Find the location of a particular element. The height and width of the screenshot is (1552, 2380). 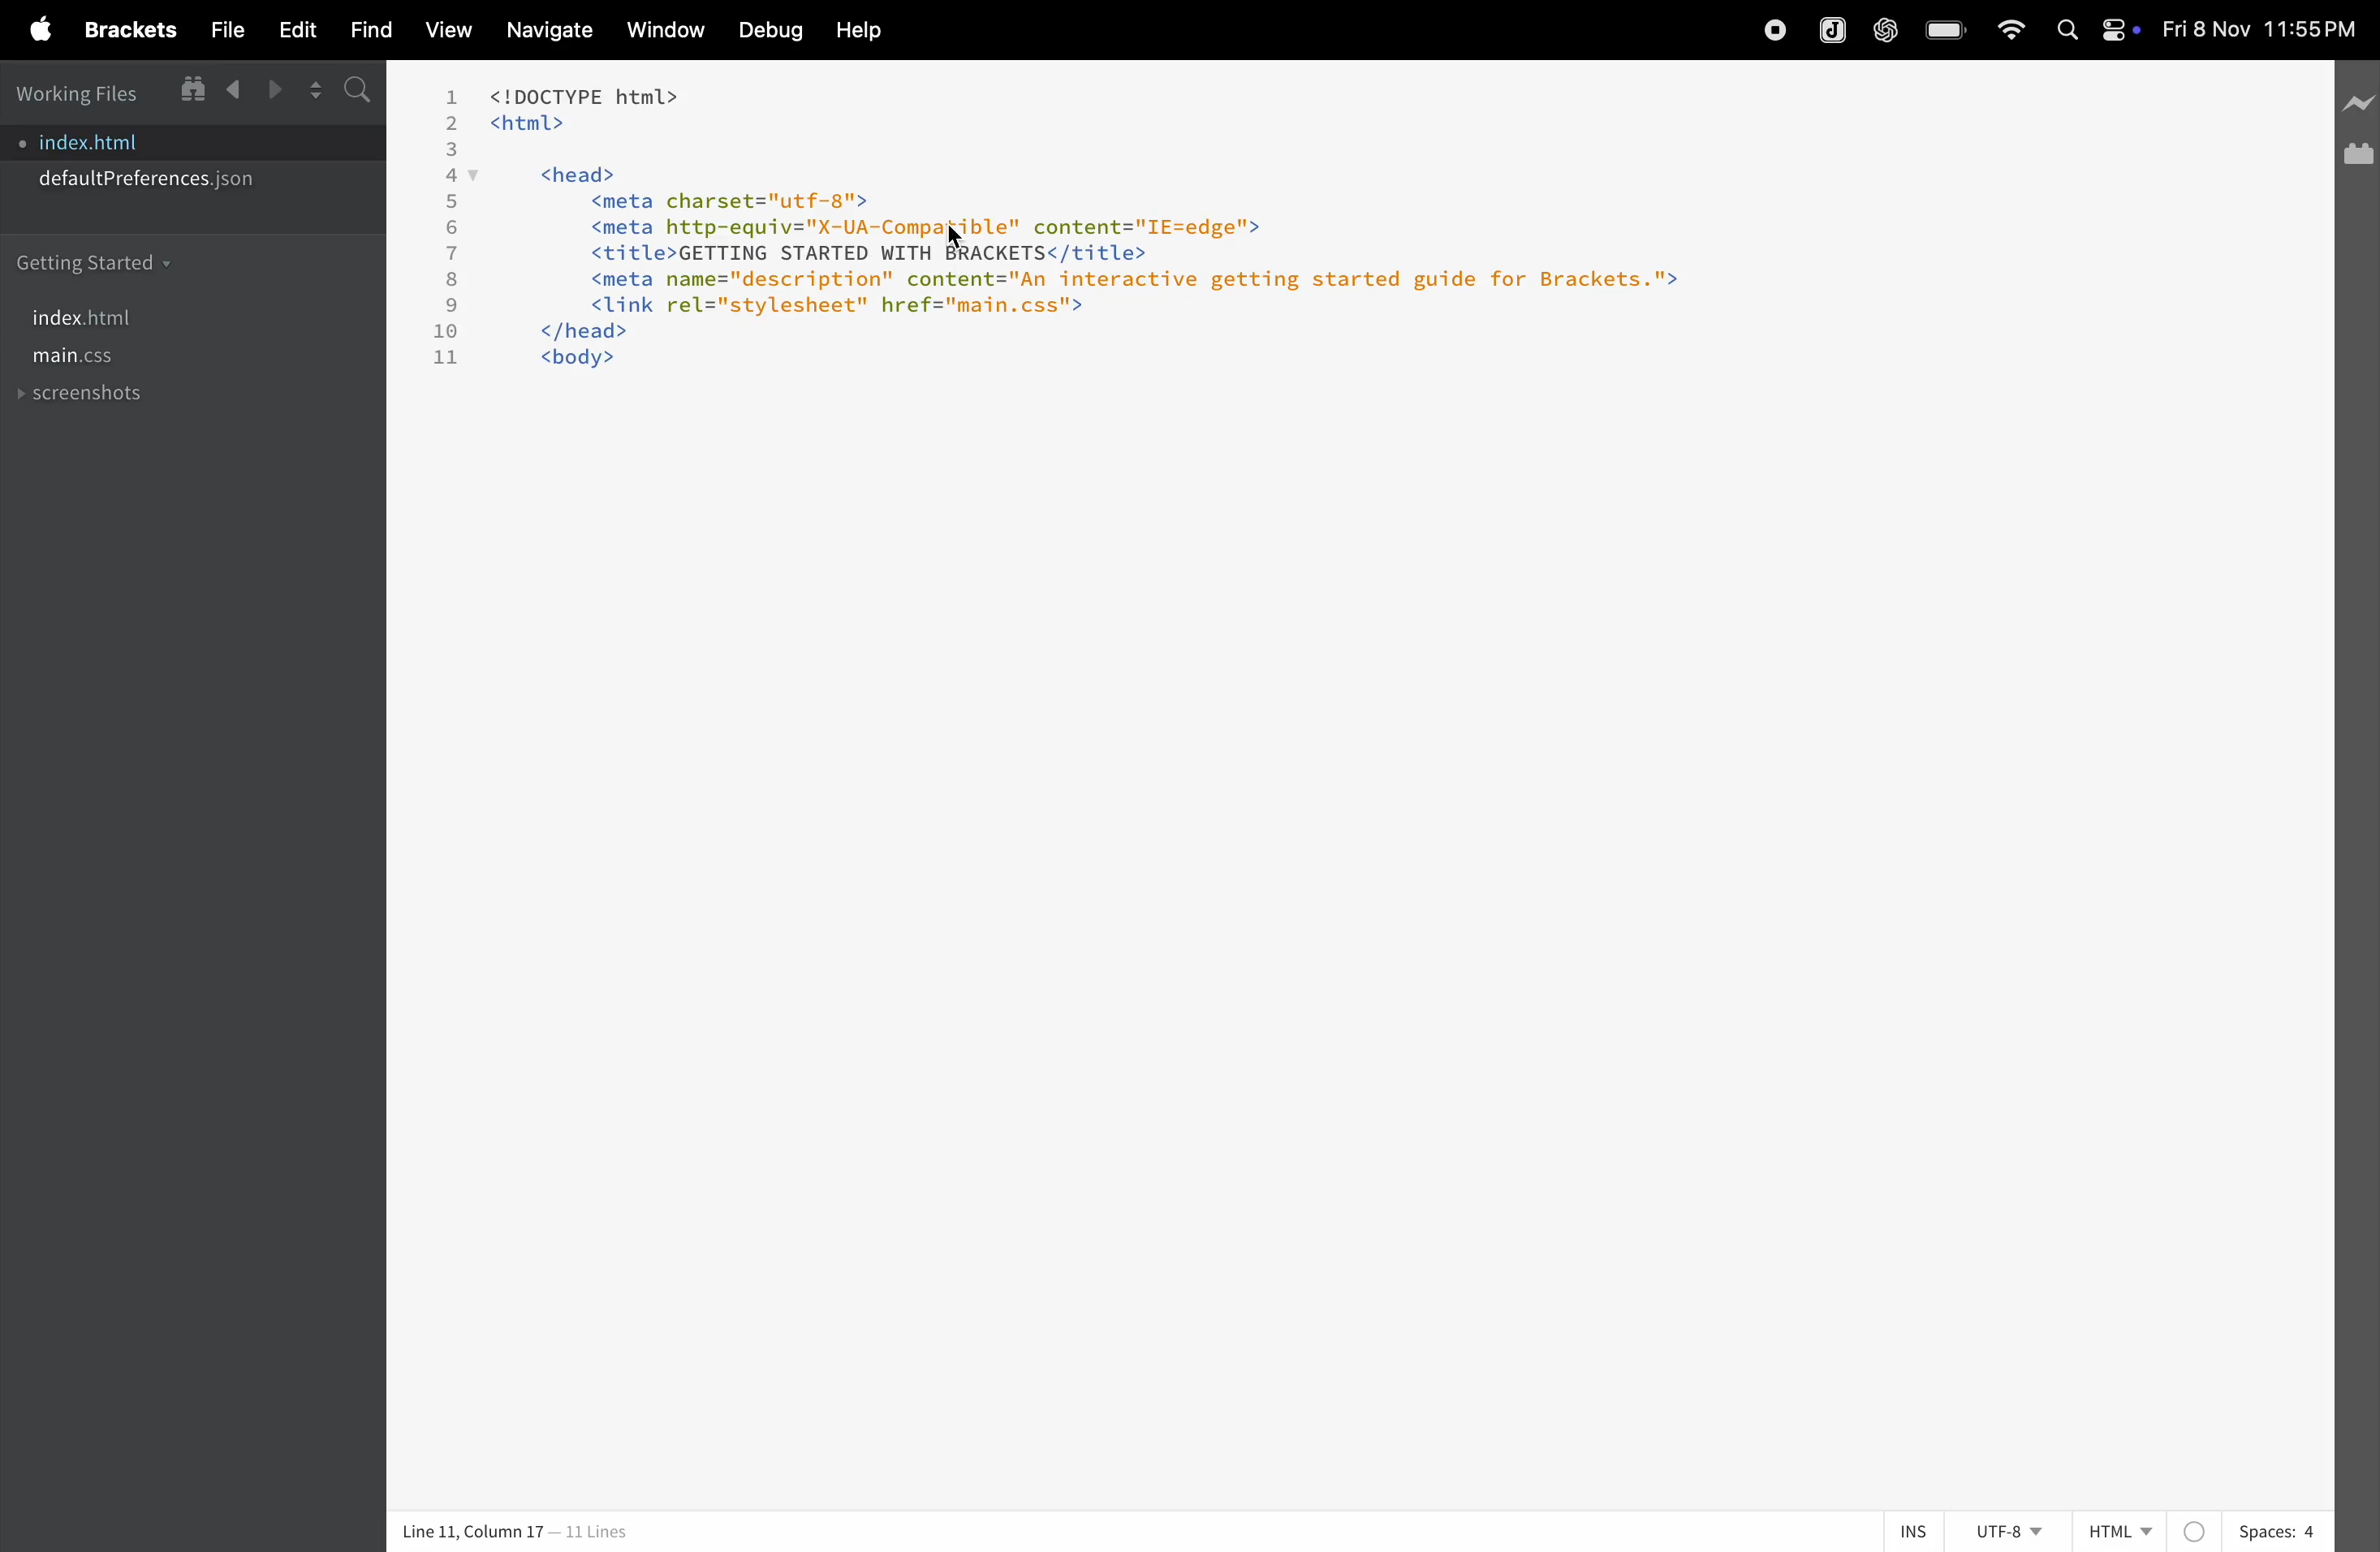

Search is located at coordinates (2064, 29).